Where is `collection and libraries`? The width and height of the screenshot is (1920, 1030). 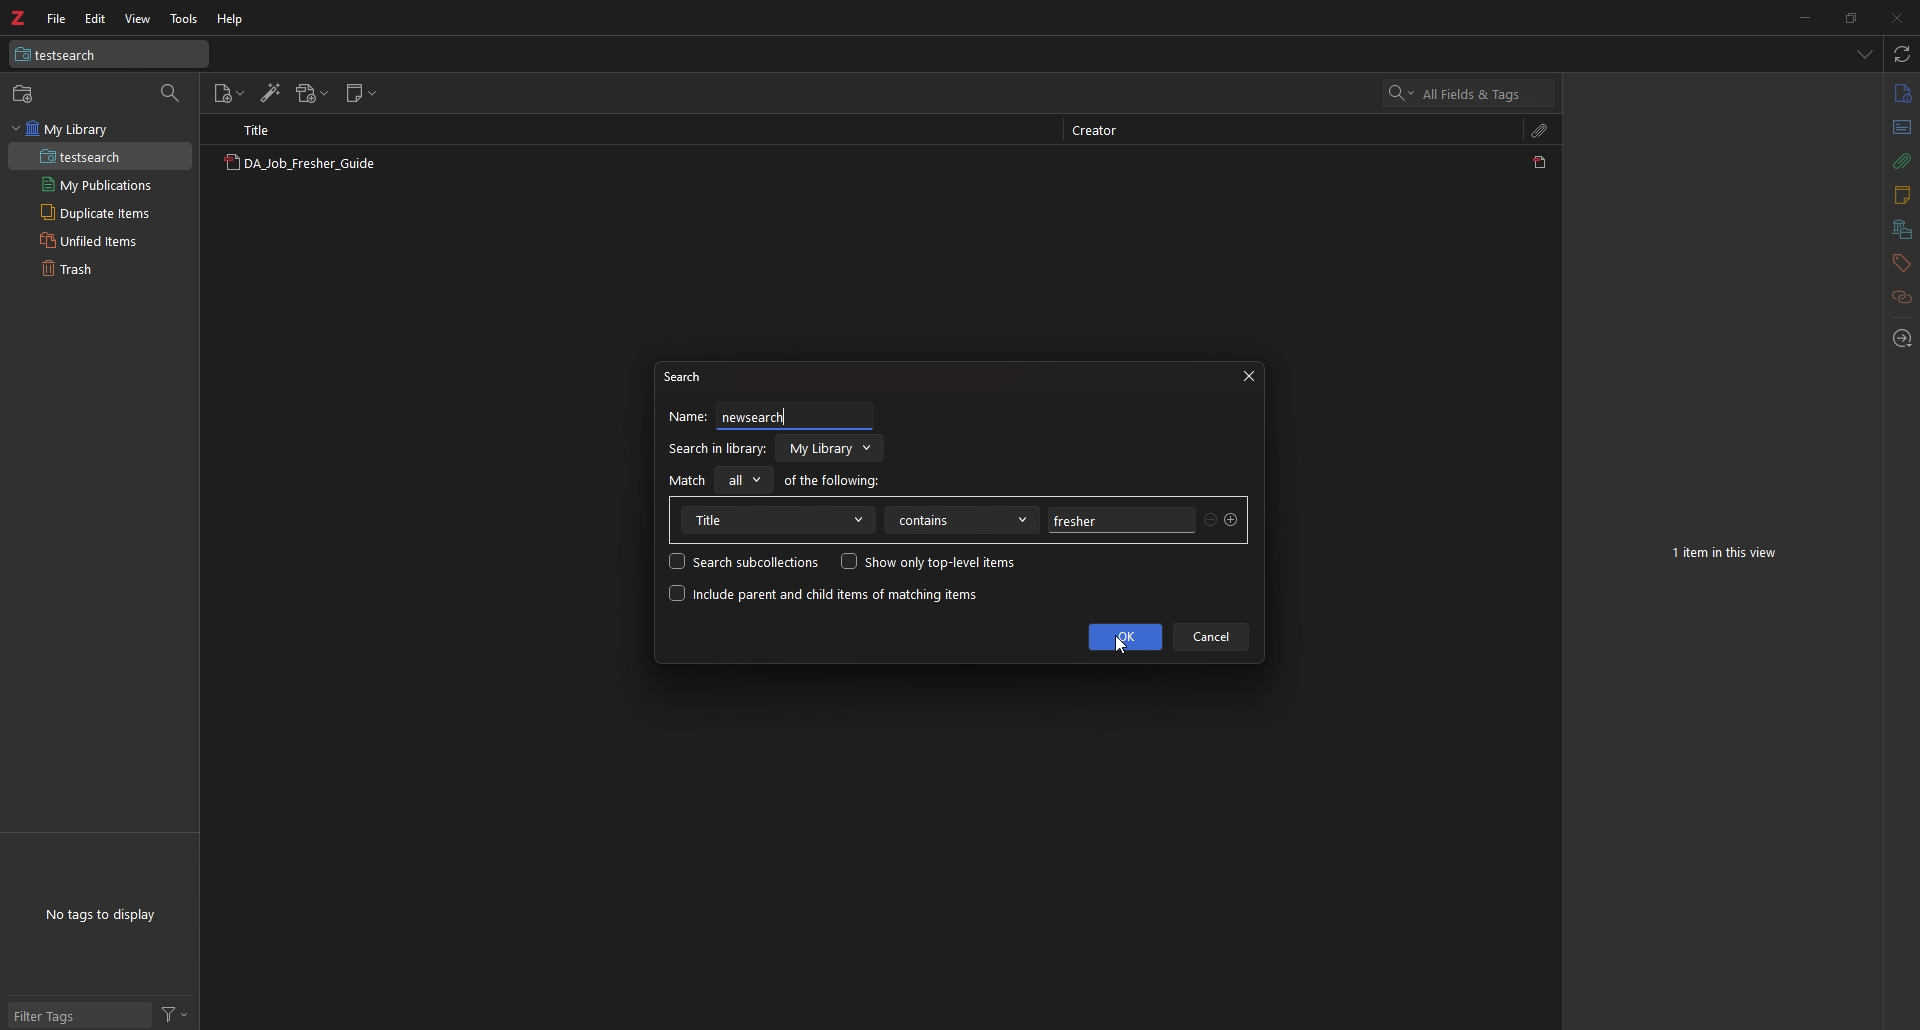 collection and libraries is located at coordinates (1902, 230).